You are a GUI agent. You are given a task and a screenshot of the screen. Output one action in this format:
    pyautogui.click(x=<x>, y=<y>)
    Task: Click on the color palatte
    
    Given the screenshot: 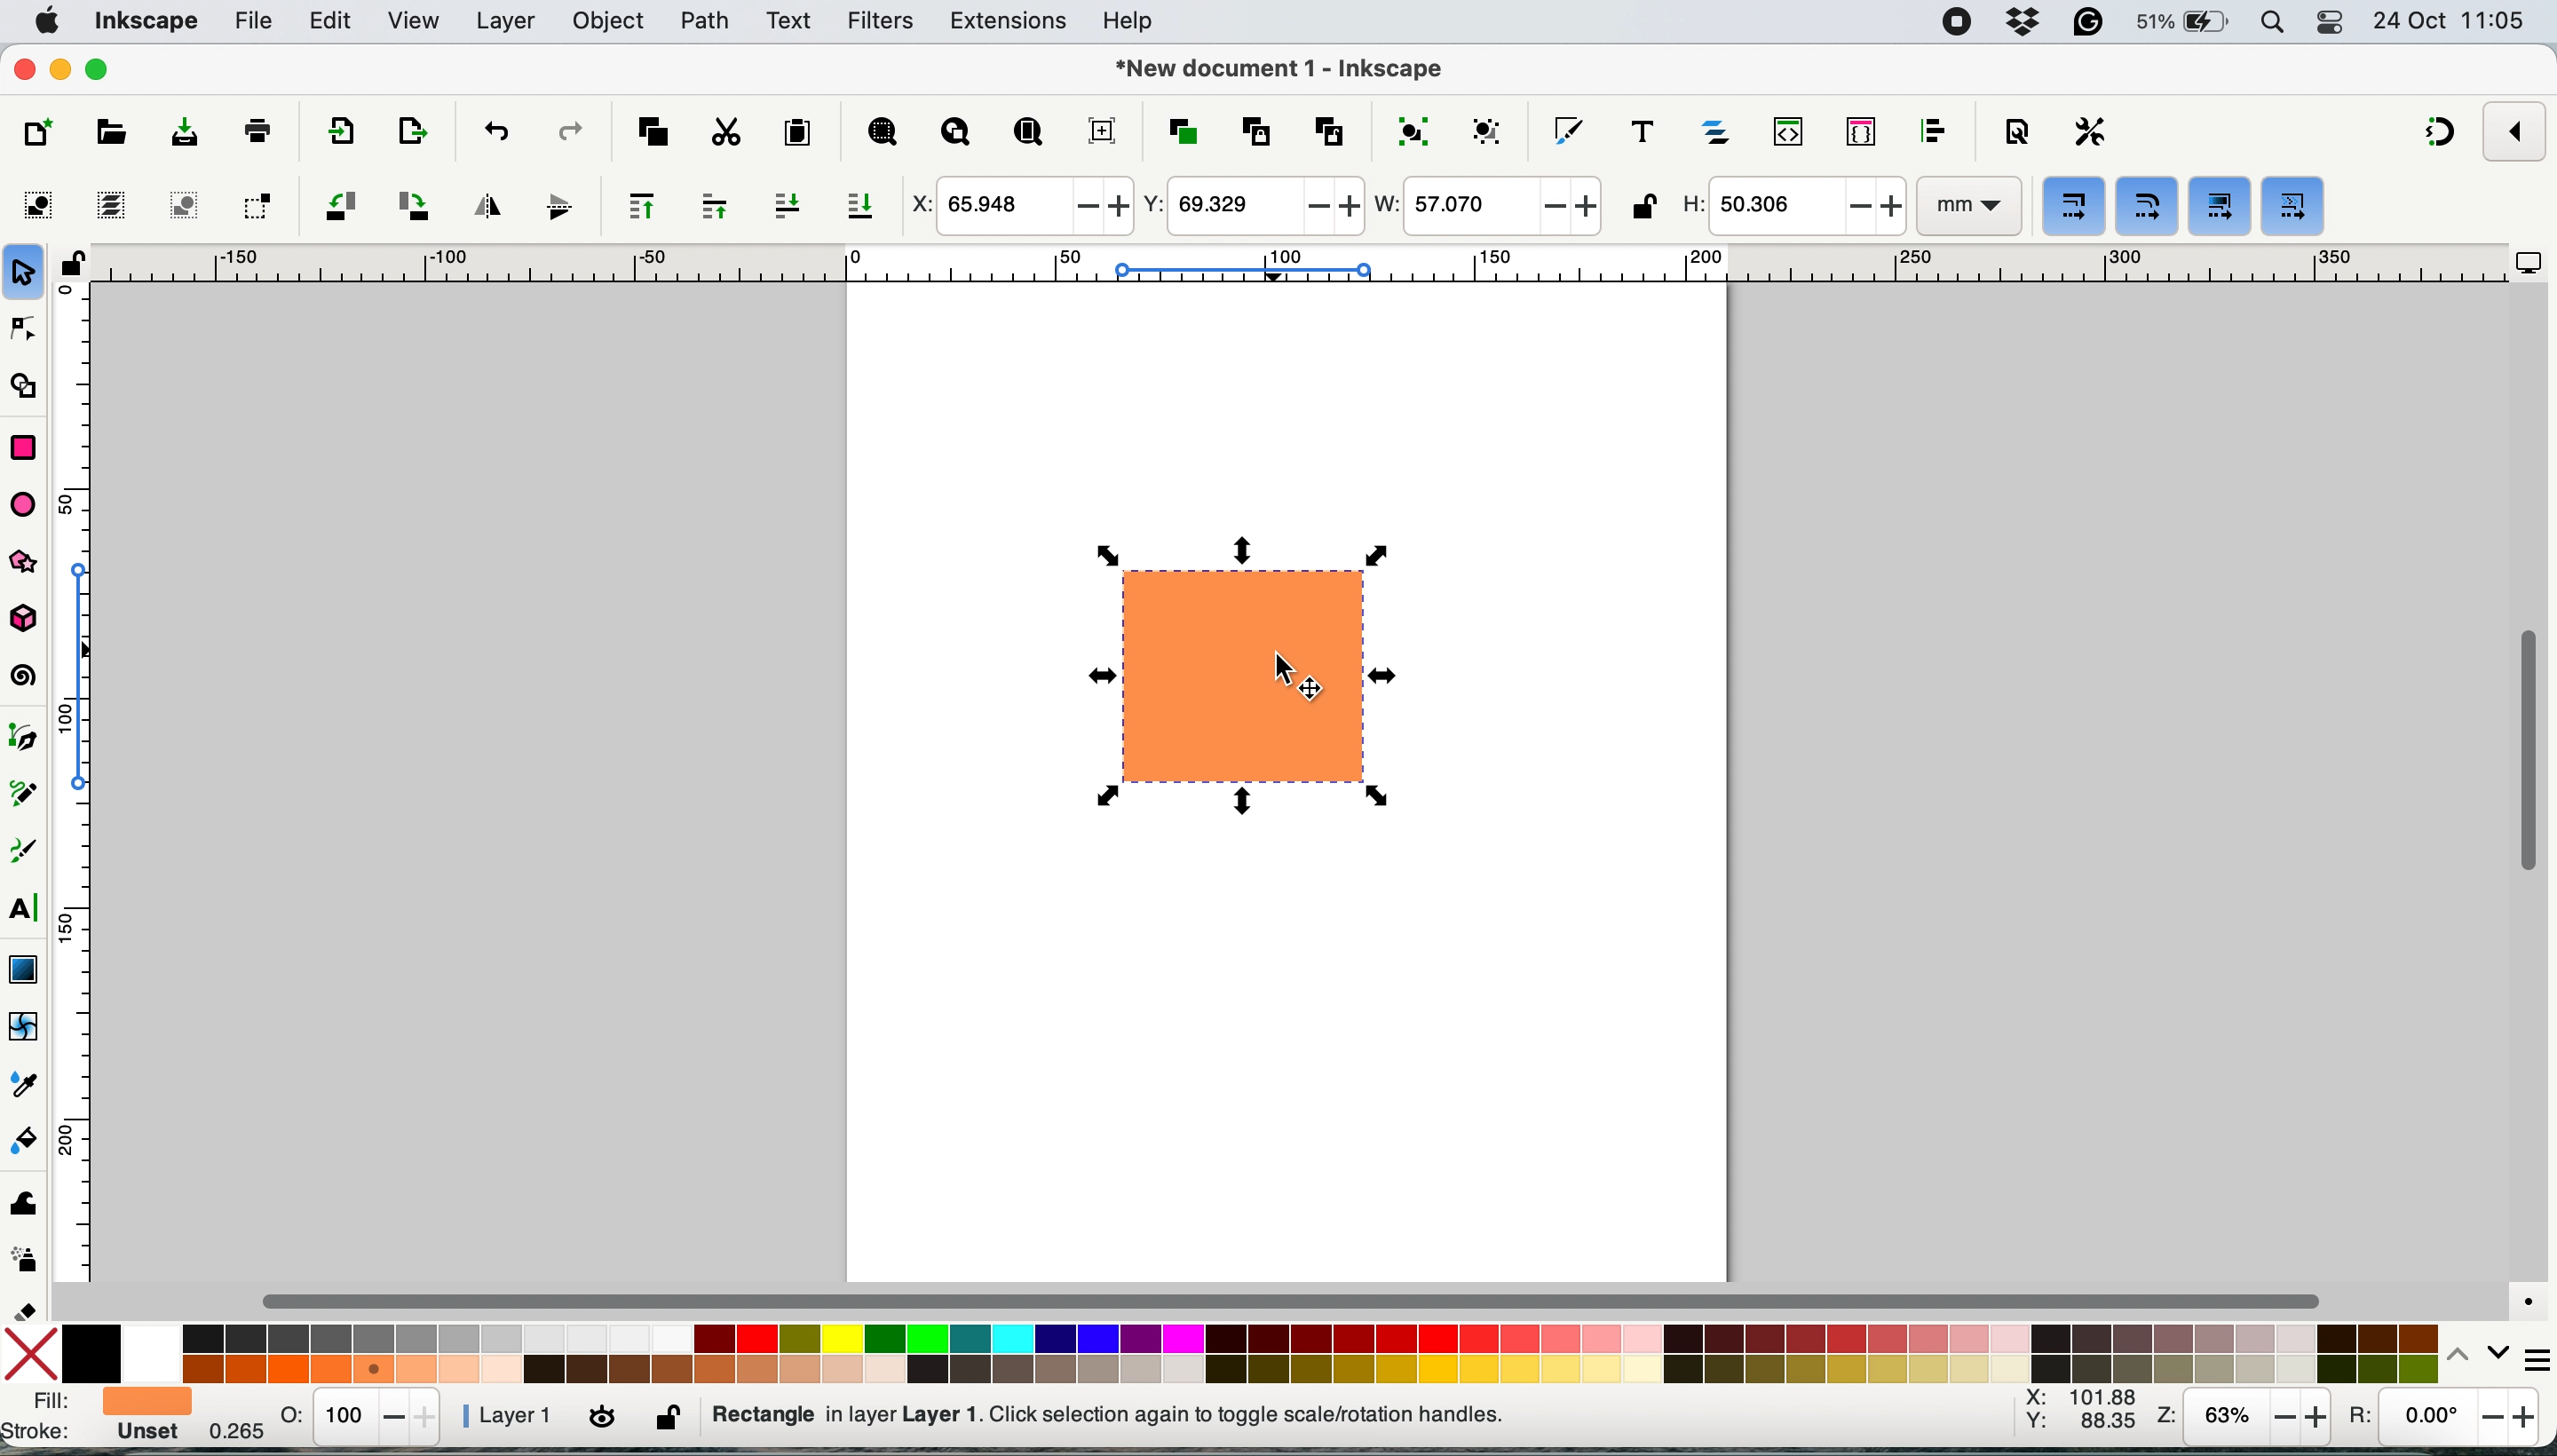 What is the action you would take?
    pyautogui.click(x=1252, y=1350)
    